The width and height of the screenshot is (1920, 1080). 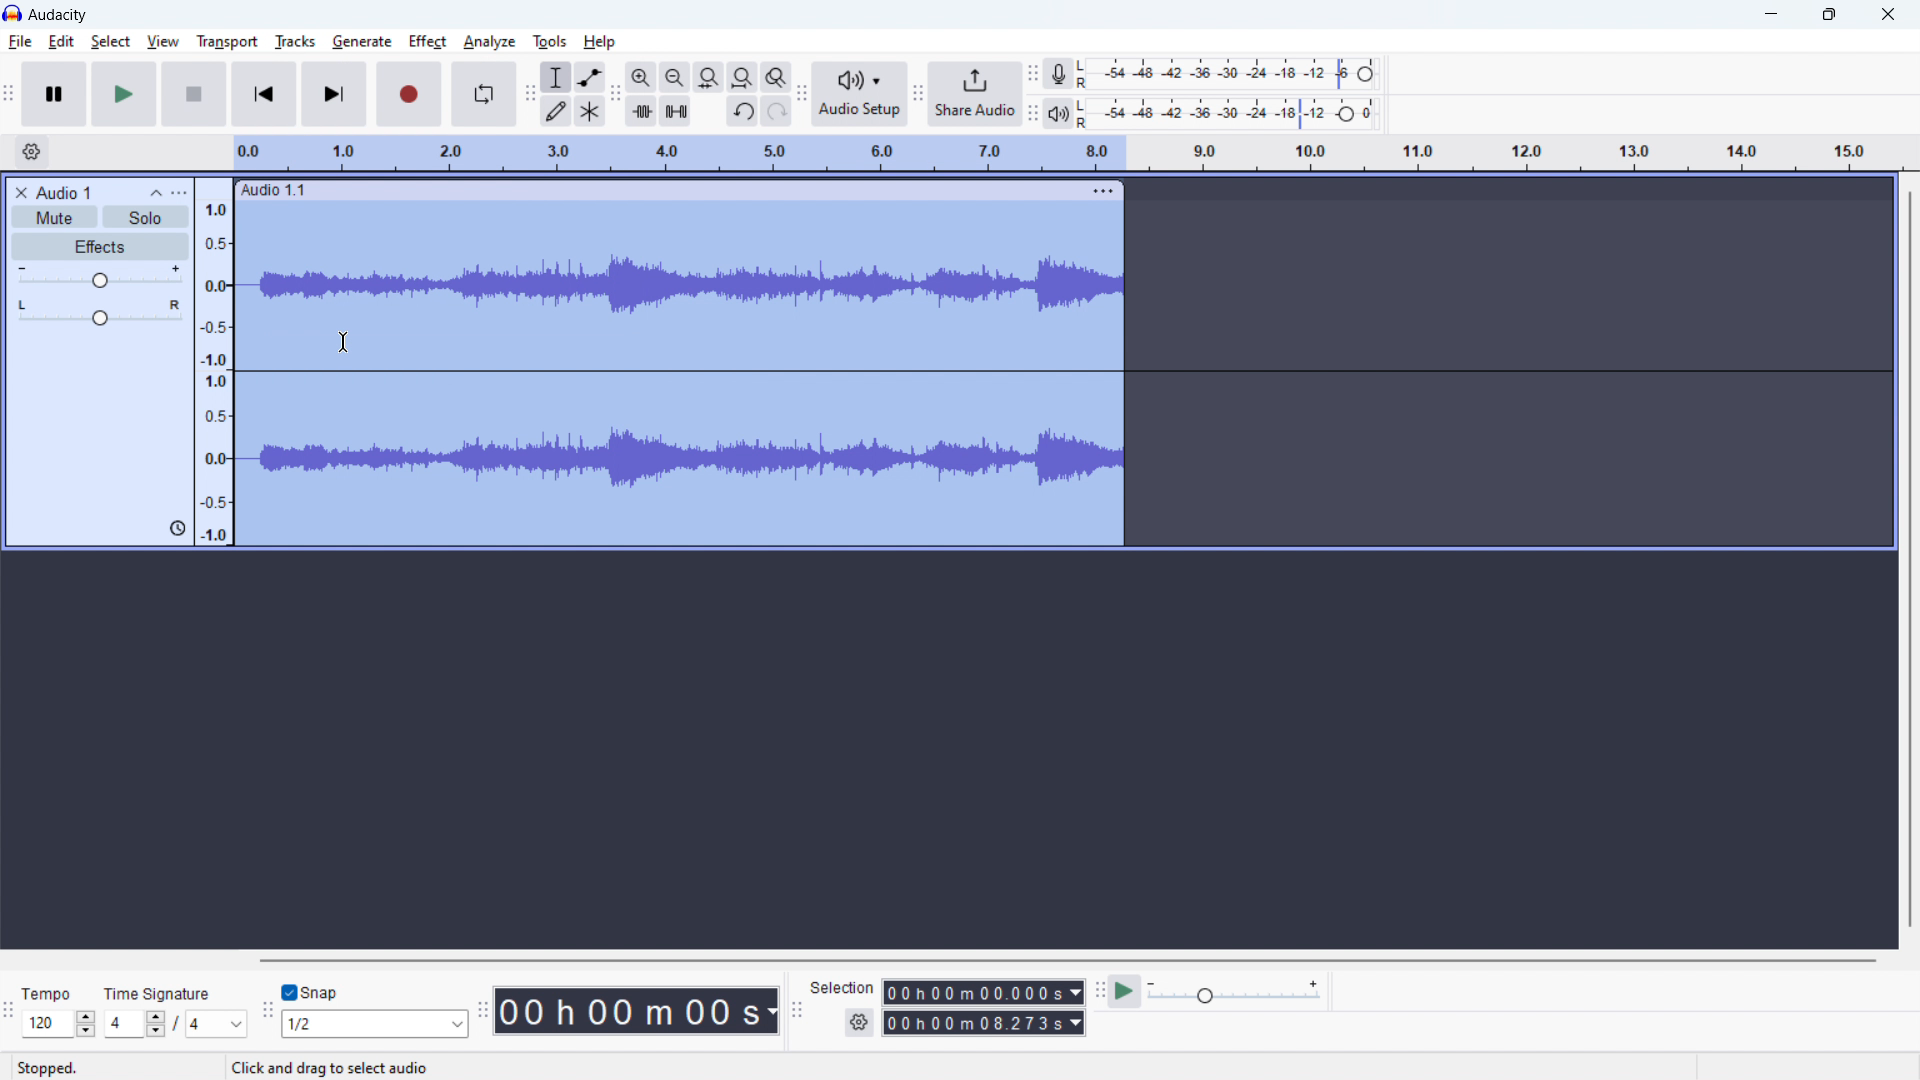 What do you see at coordinates (859, 1023) in the screenshot?
I see `selection settings` at bounding box center [859, 1023].